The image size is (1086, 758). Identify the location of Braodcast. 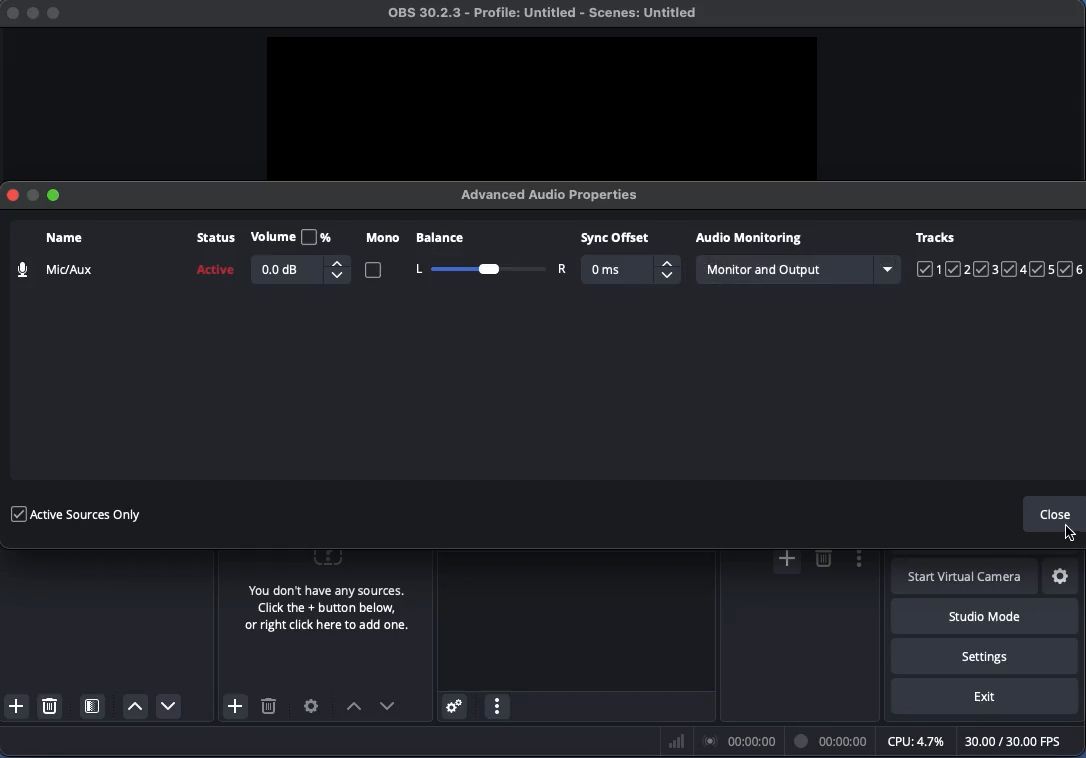
(740, 742).